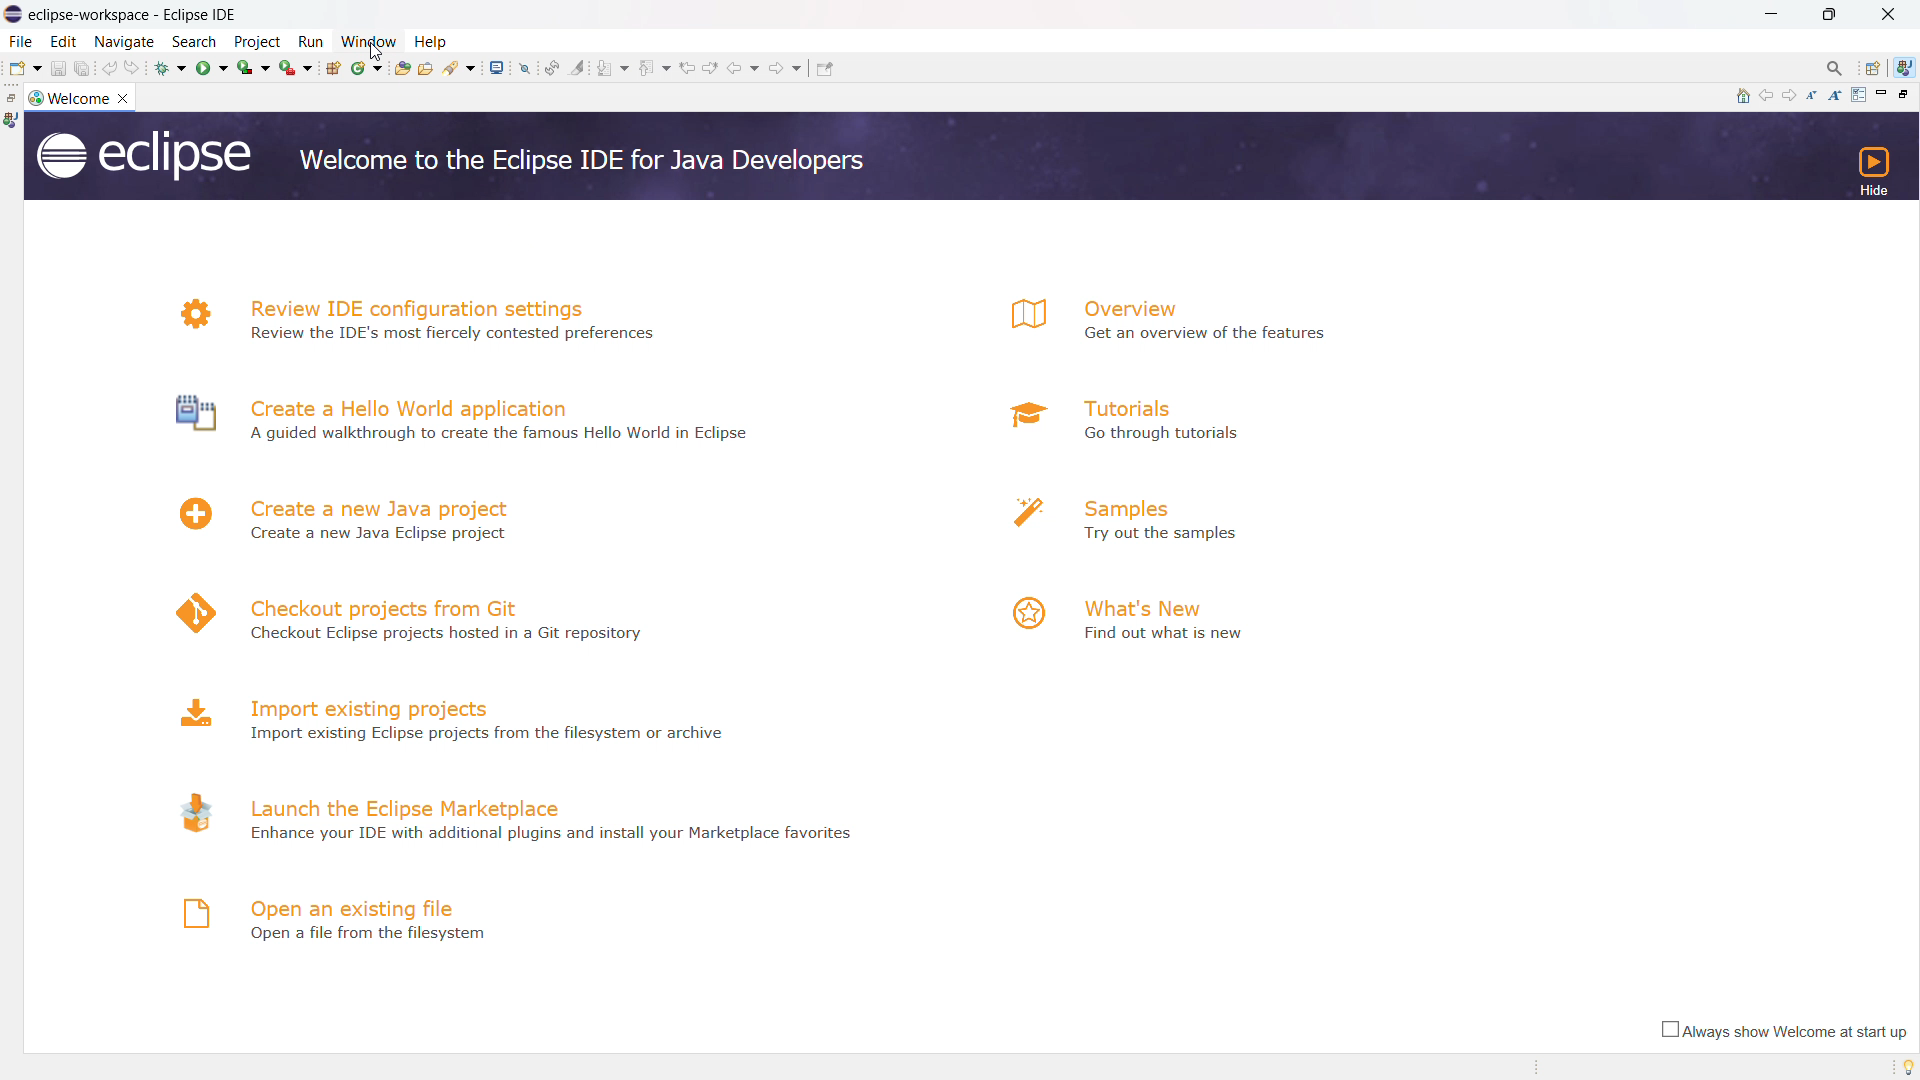 This screenshot has width=1920, height=1080. Describe the element at coordinates (34, 97) in the screenshot. I see `logo` at that location.